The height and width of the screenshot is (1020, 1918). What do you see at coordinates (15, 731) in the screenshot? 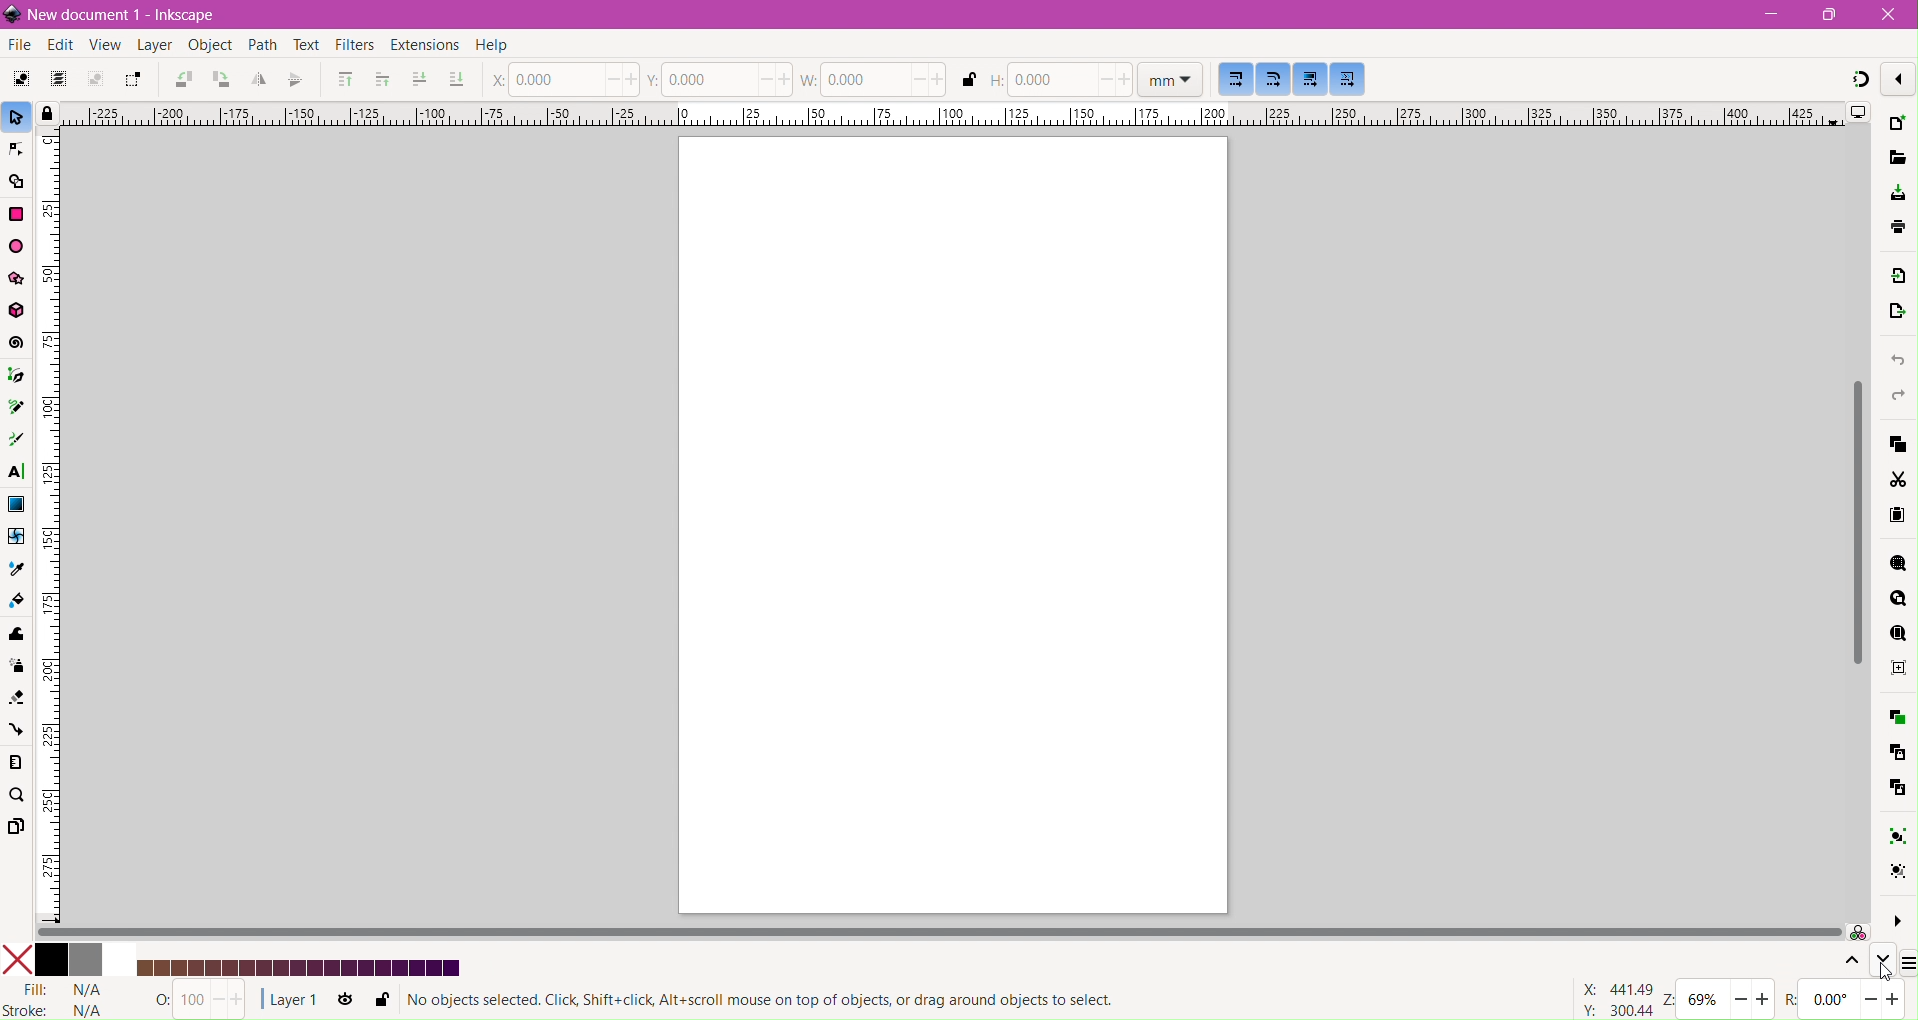
I see `Connector Tool` at bounding box center [15, 731].